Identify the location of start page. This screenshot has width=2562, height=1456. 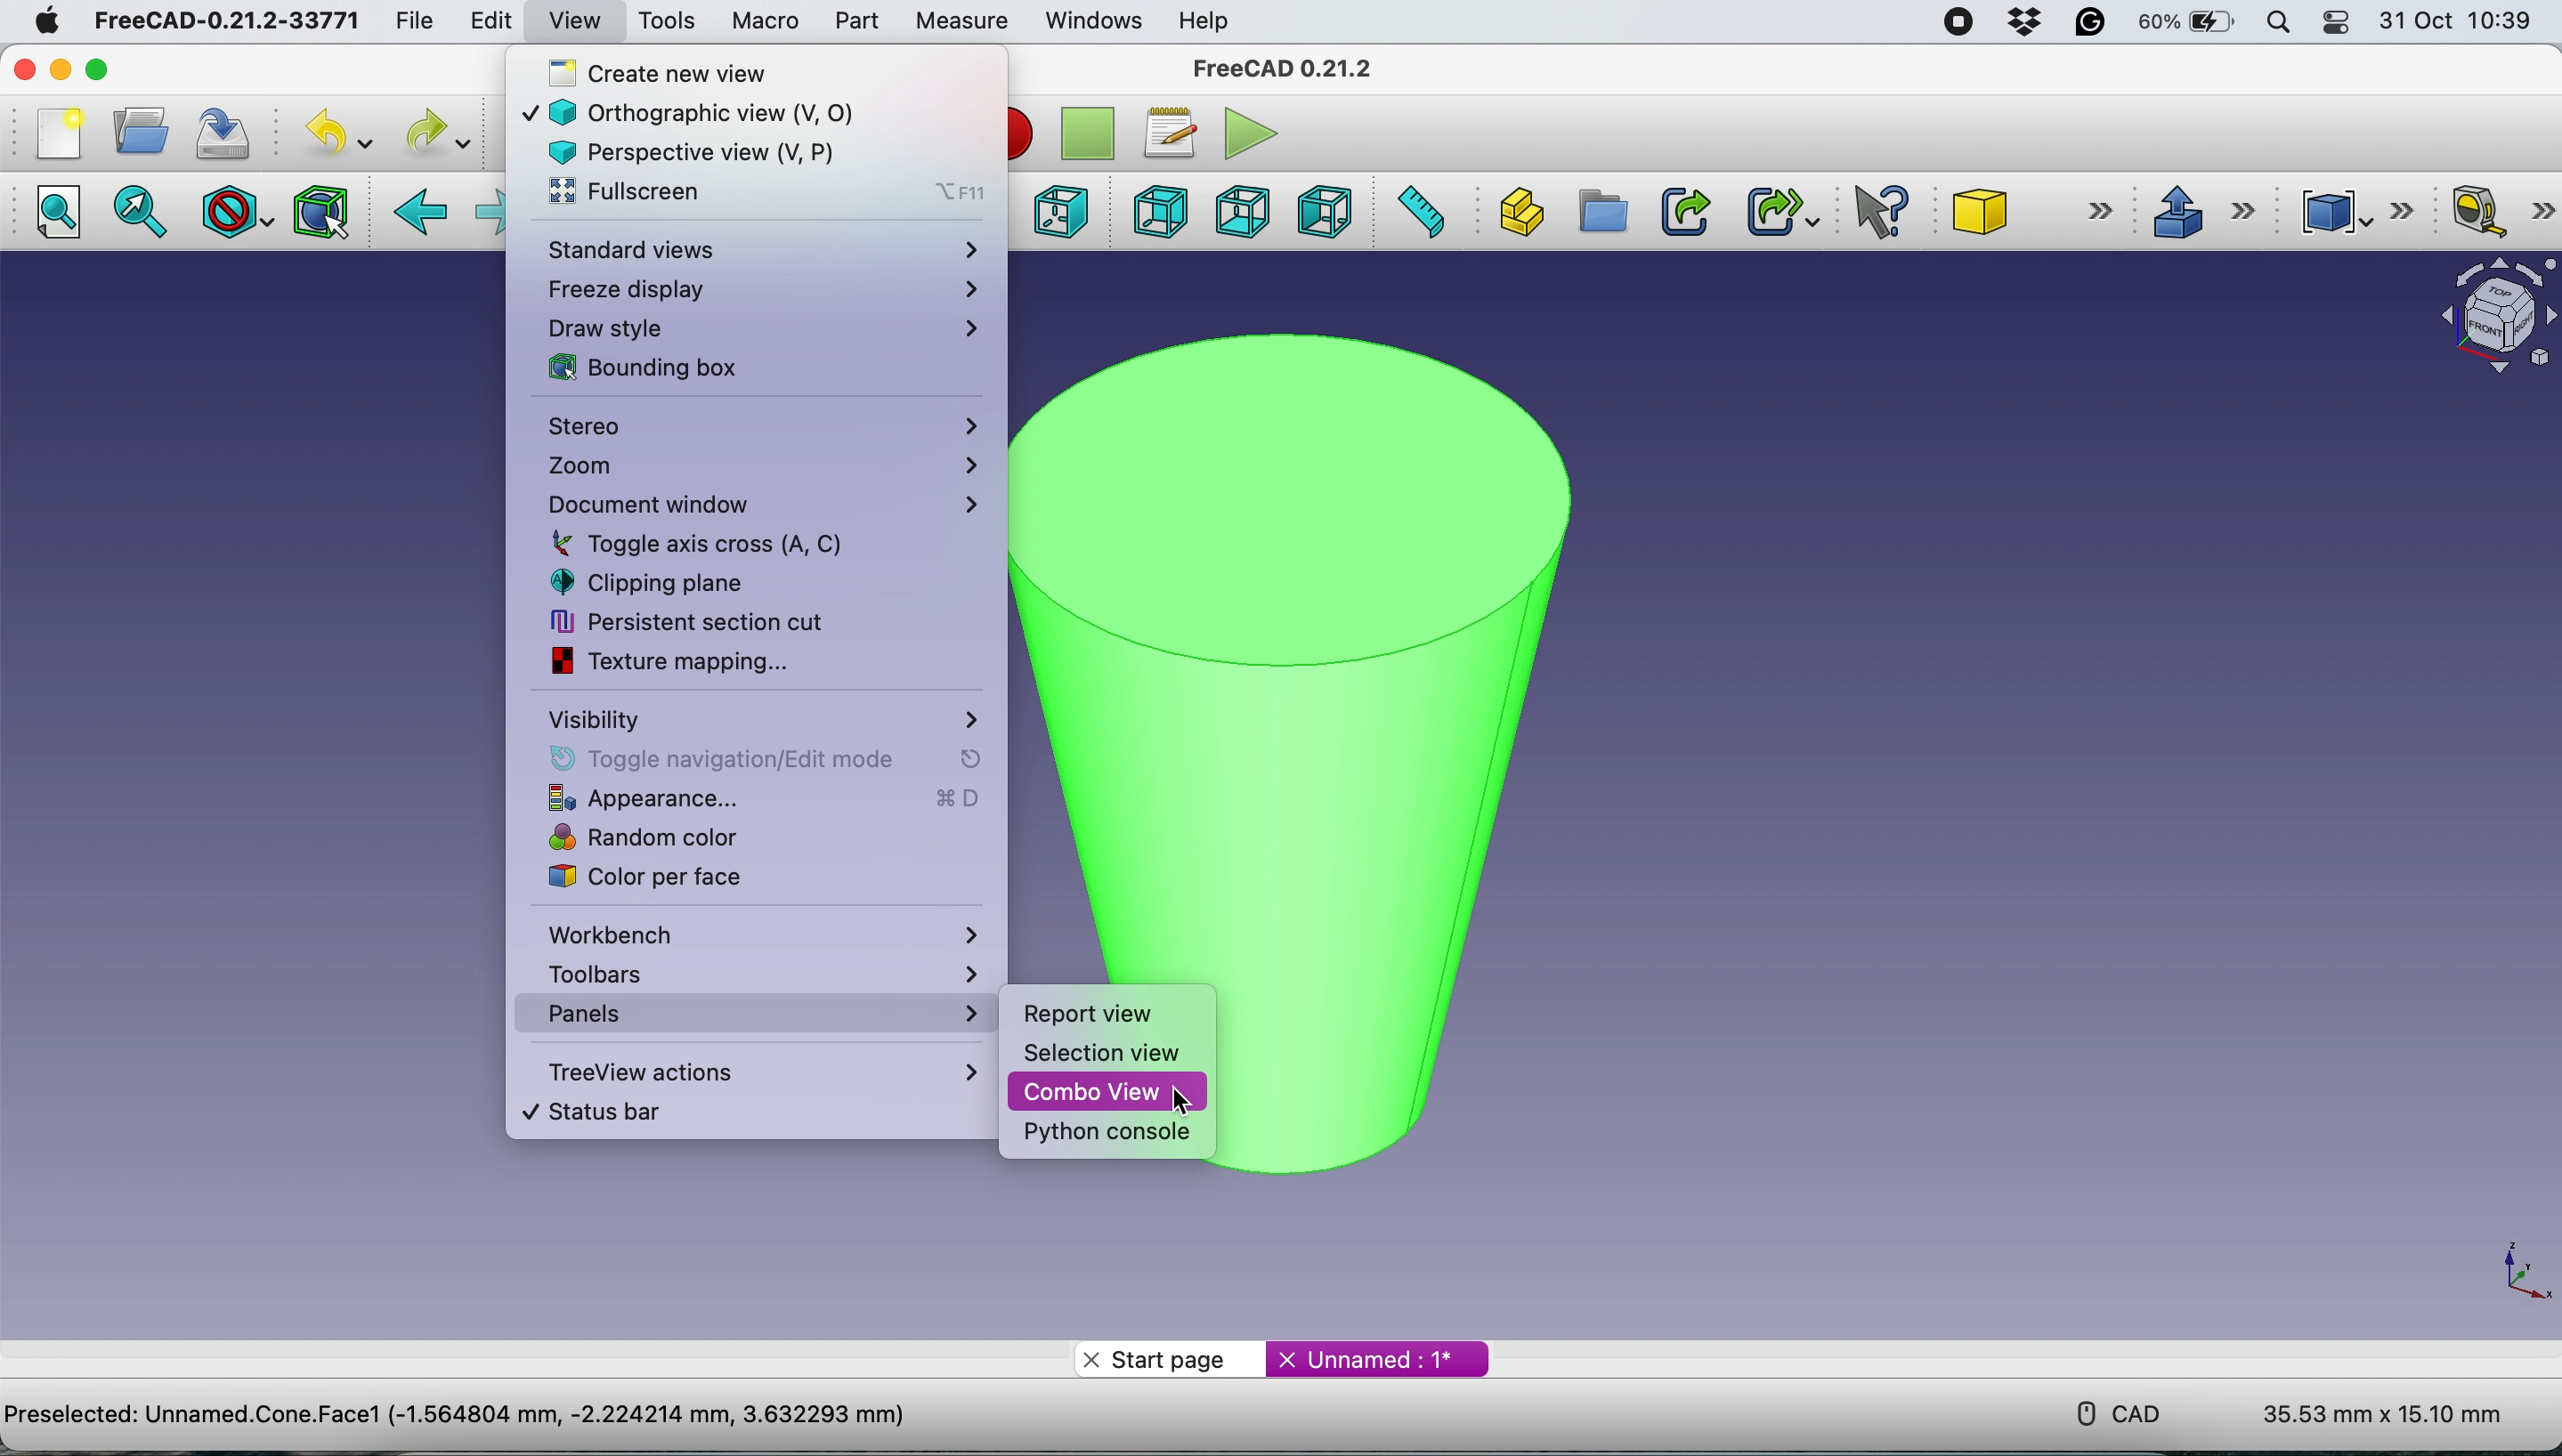
(1168, 1358).